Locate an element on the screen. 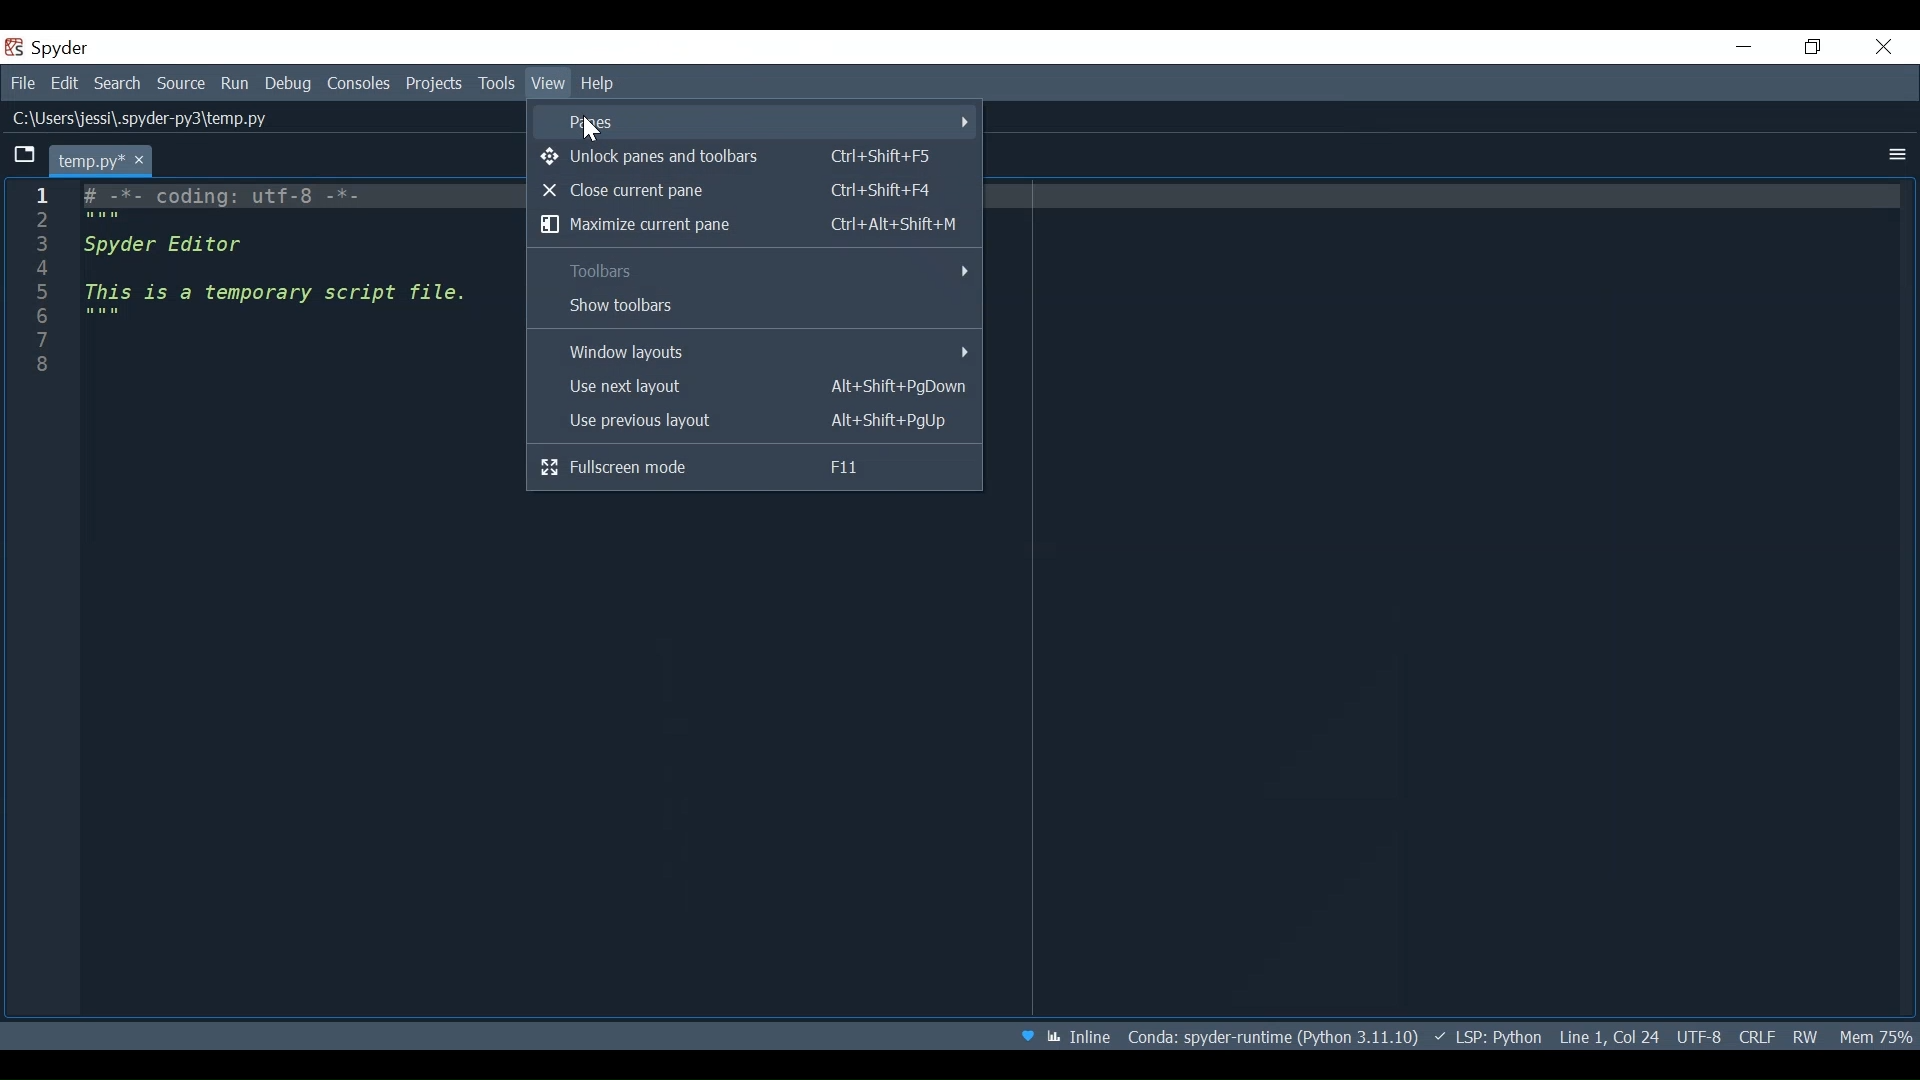  Windows layouts is located at coordinates (755, 351).